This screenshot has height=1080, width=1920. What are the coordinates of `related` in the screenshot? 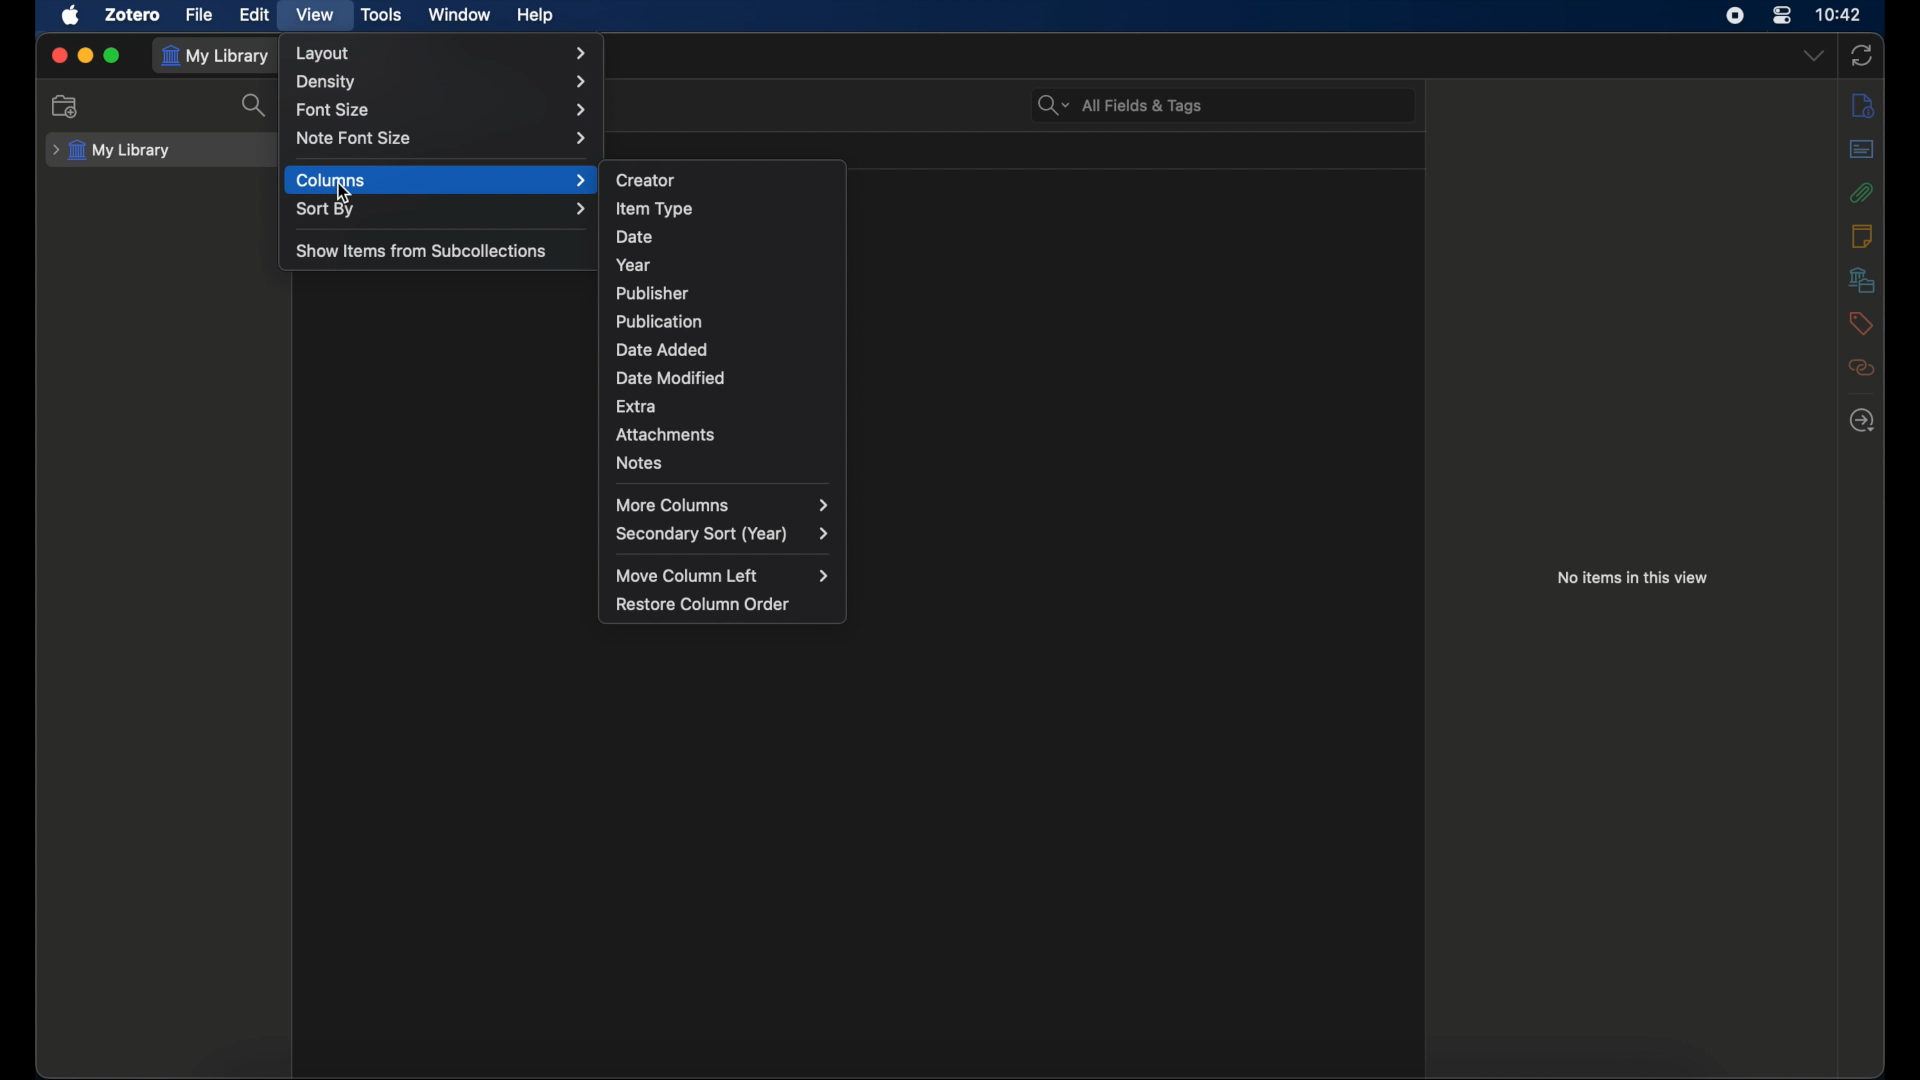 It's located at (1861, 367).